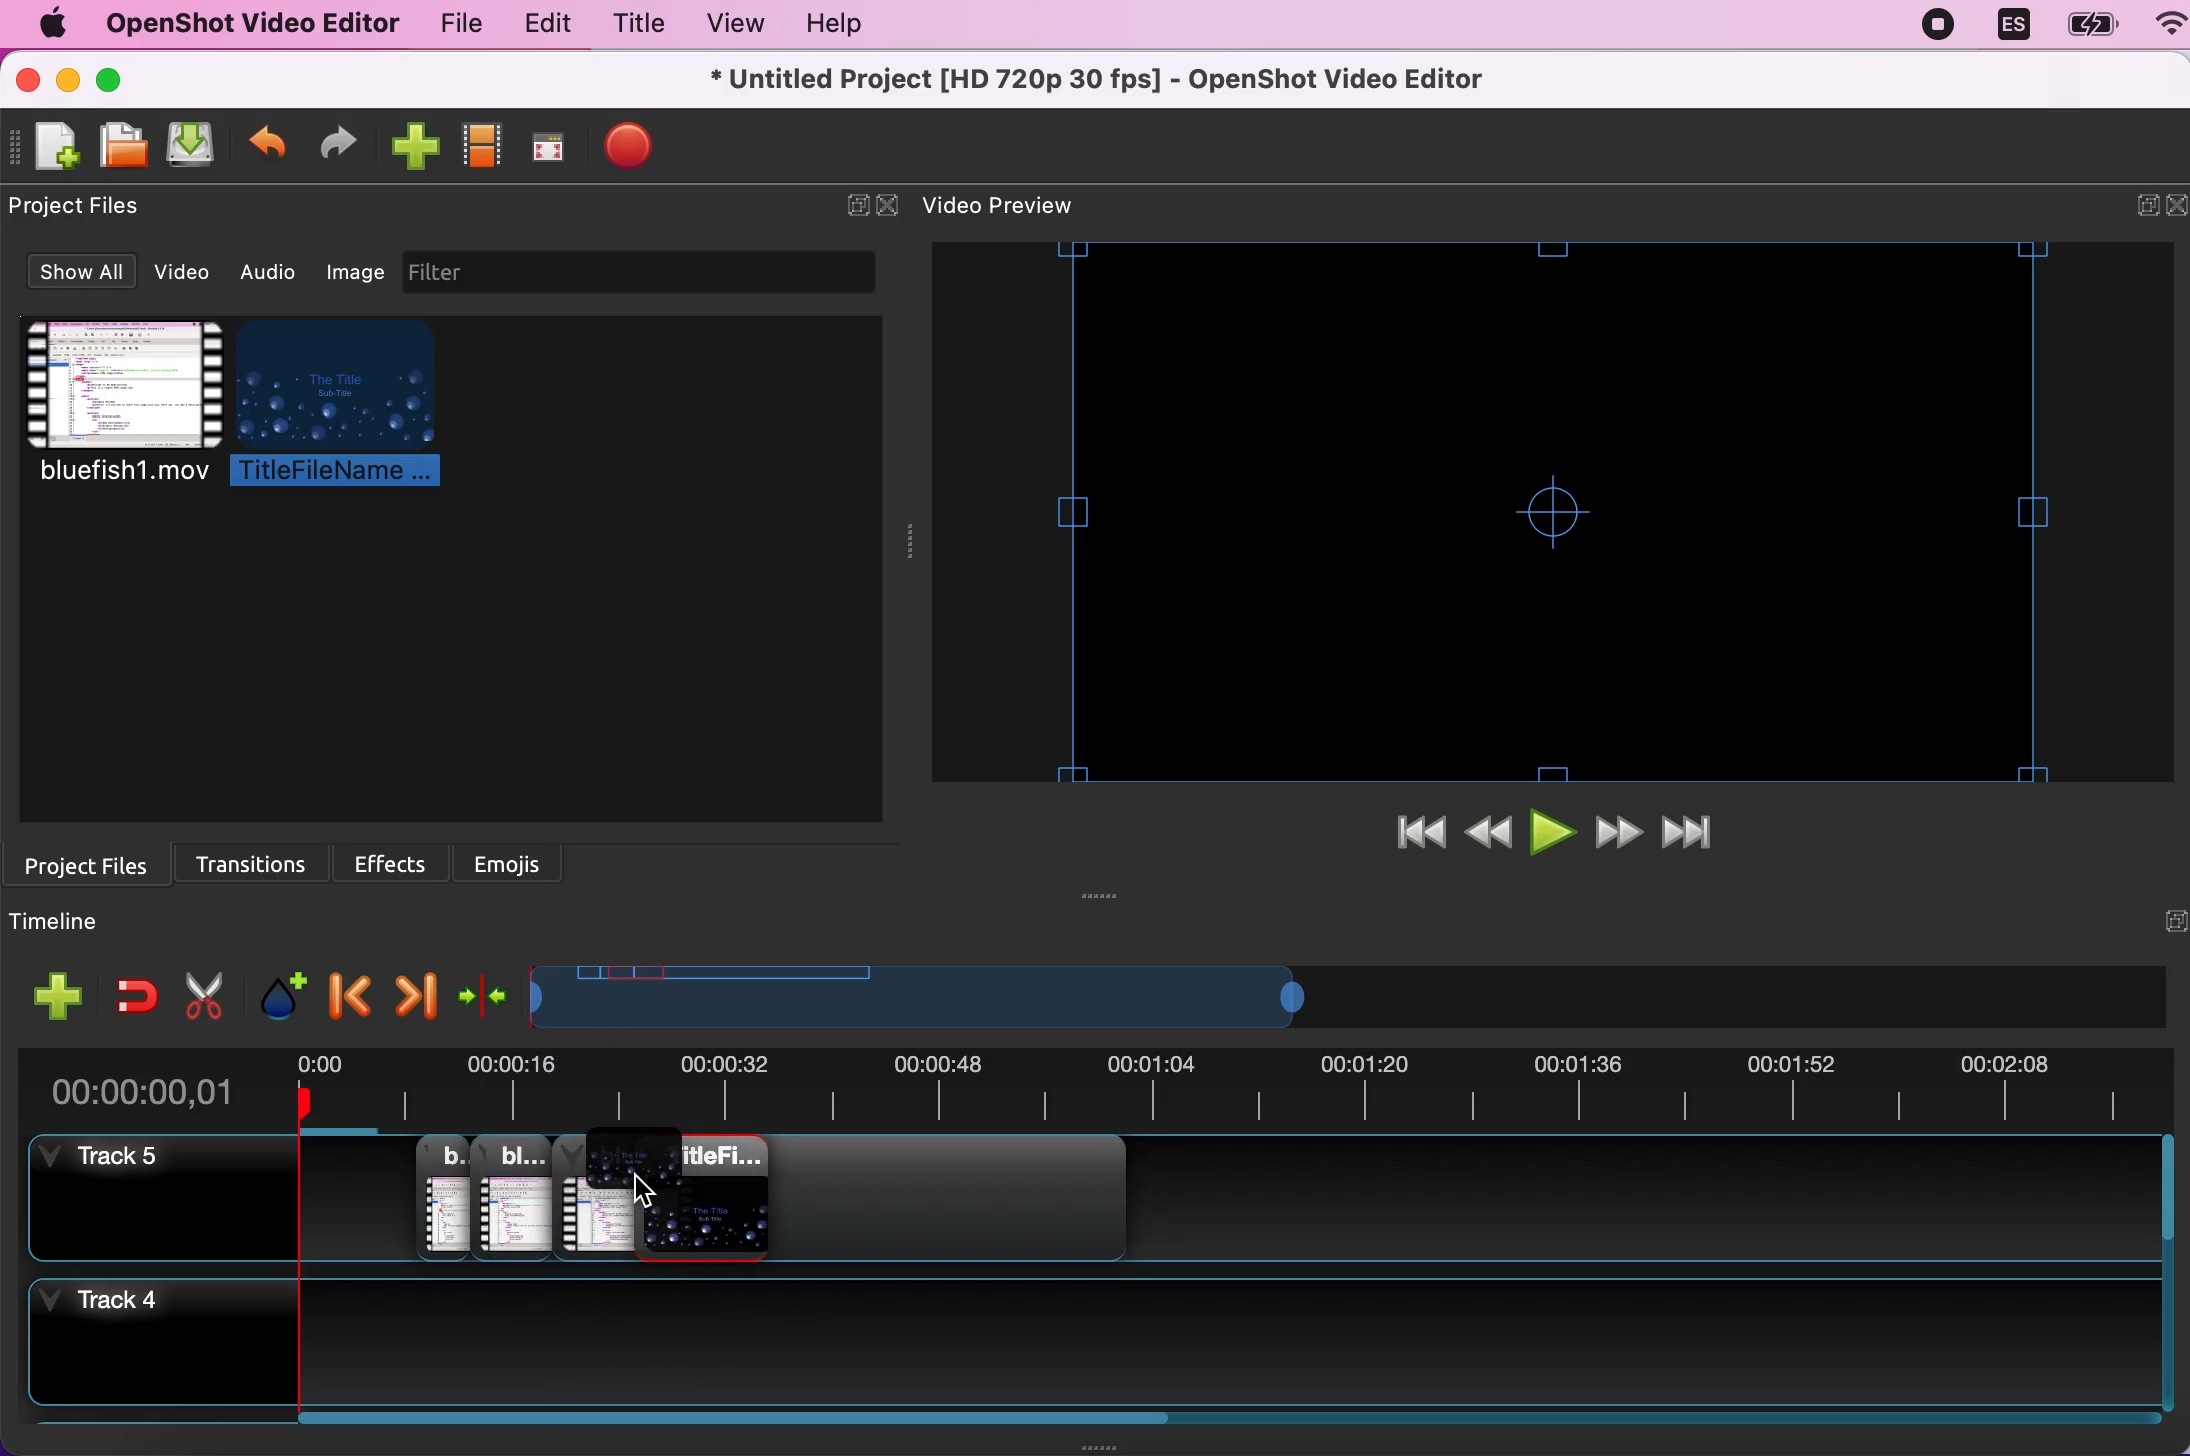 The width and height of the screenshot is (2190, 1456). Describe the element at coordinates (2133, 209) in the screenshot. I see `expand/hide` at that location.